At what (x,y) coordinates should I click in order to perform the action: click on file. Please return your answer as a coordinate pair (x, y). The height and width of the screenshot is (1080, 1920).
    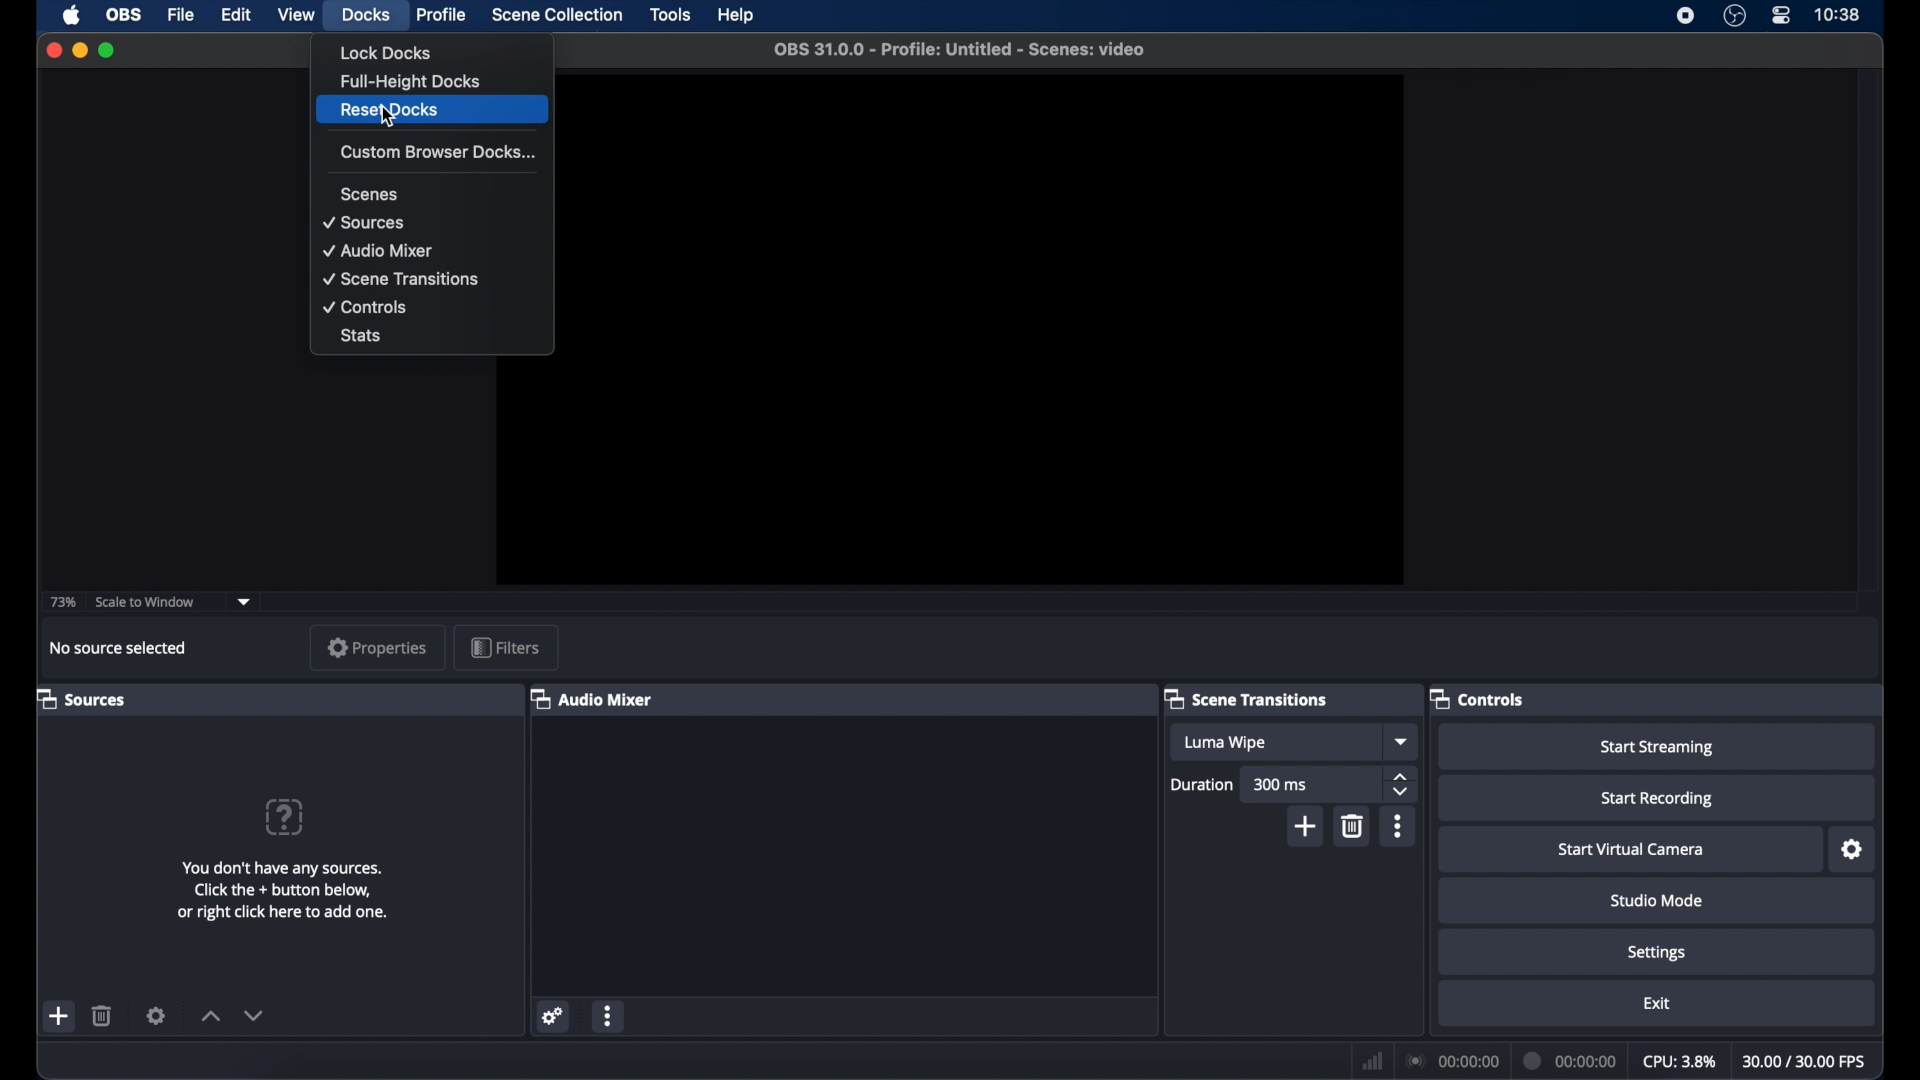
    Looking at the image, I should click on (181, 15).